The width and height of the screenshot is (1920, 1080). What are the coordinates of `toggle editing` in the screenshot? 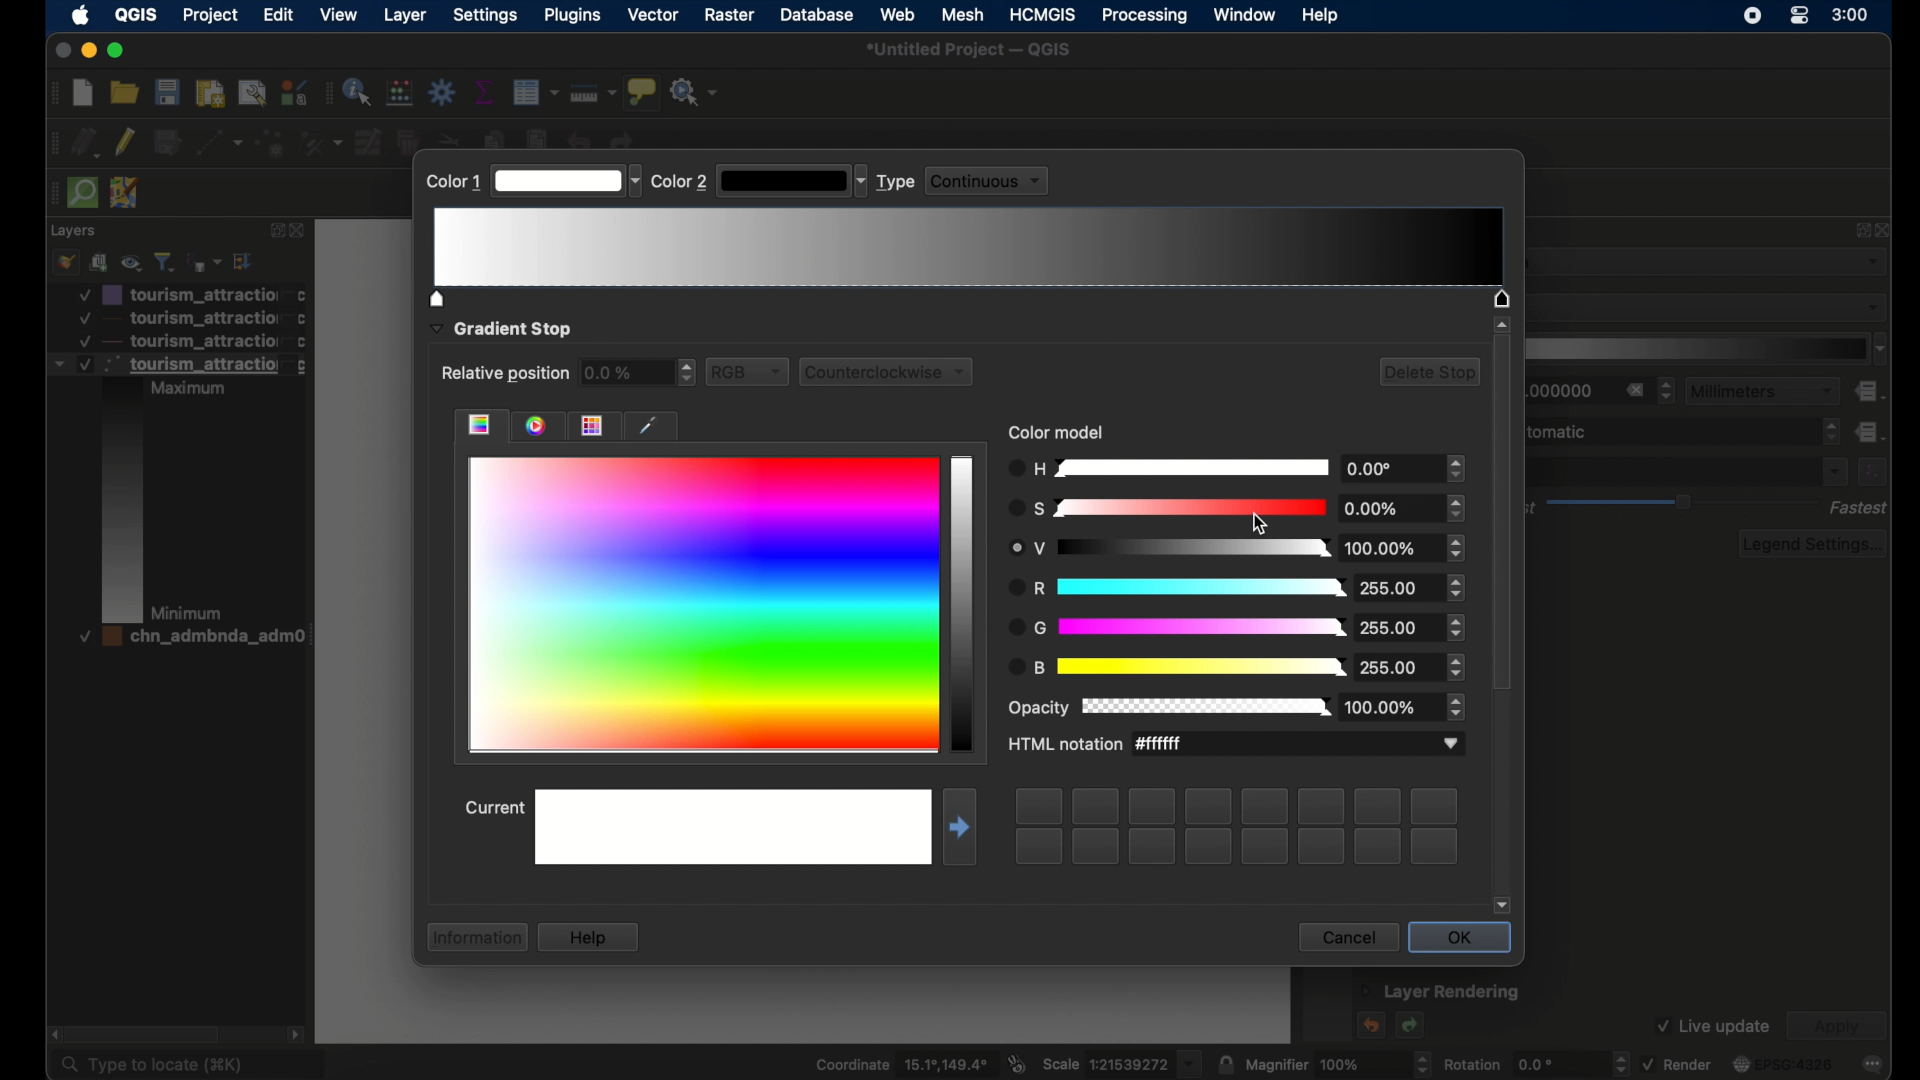 It's located at (125, 143).